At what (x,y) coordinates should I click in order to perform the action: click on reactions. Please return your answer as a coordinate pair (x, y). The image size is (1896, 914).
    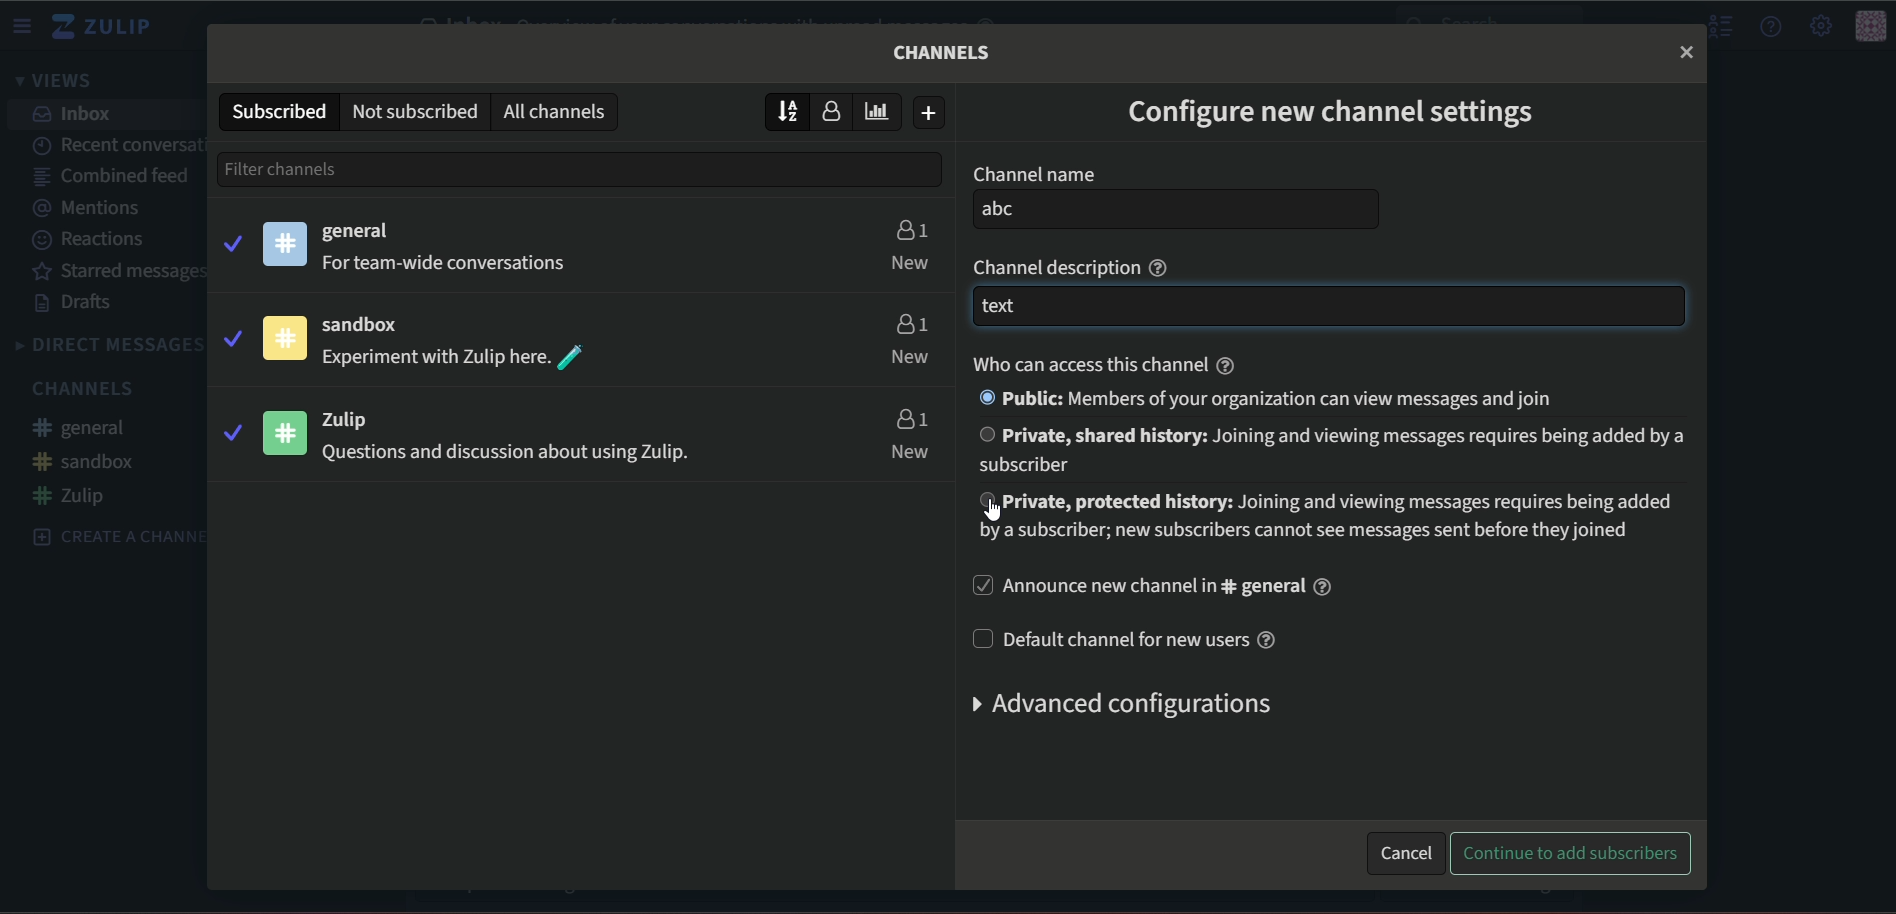
    Looking at the image, I should click on (92, 240).